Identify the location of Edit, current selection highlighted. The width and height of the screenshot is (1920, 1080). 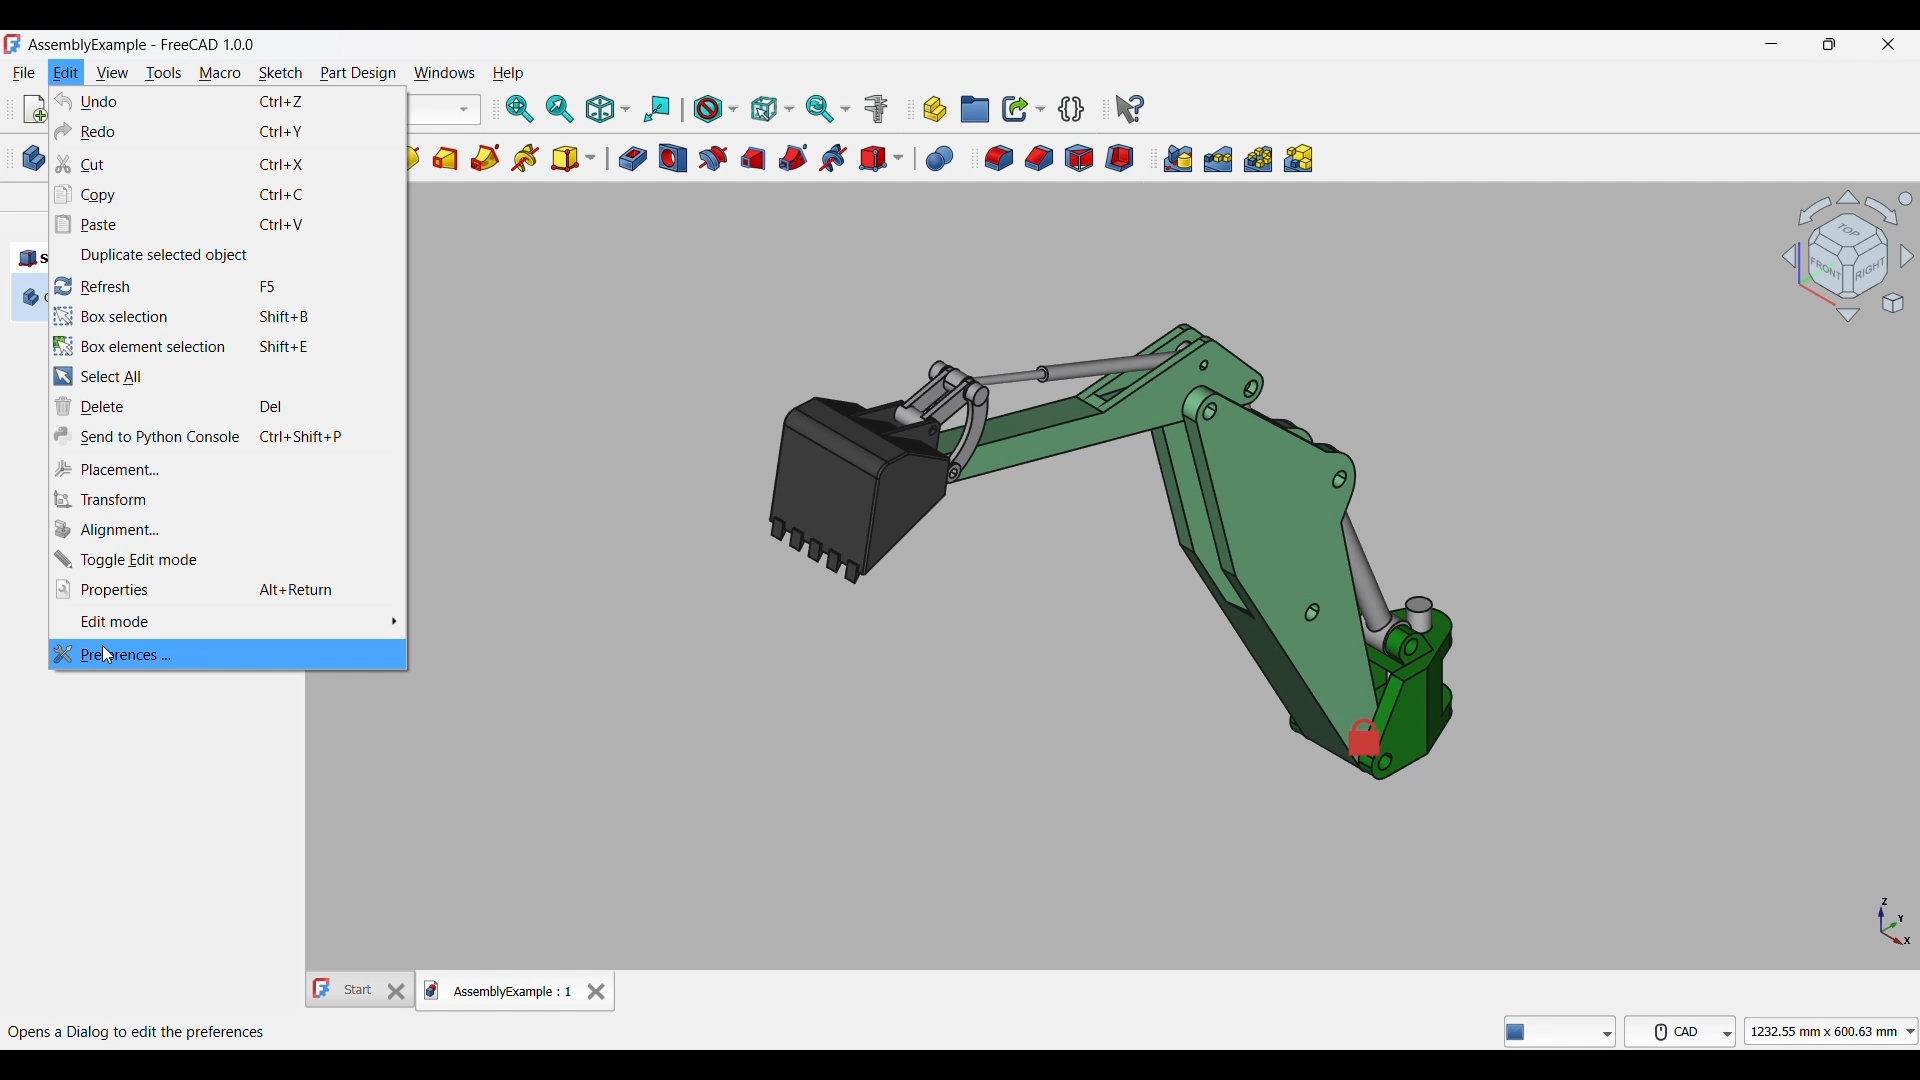
(66, 73).